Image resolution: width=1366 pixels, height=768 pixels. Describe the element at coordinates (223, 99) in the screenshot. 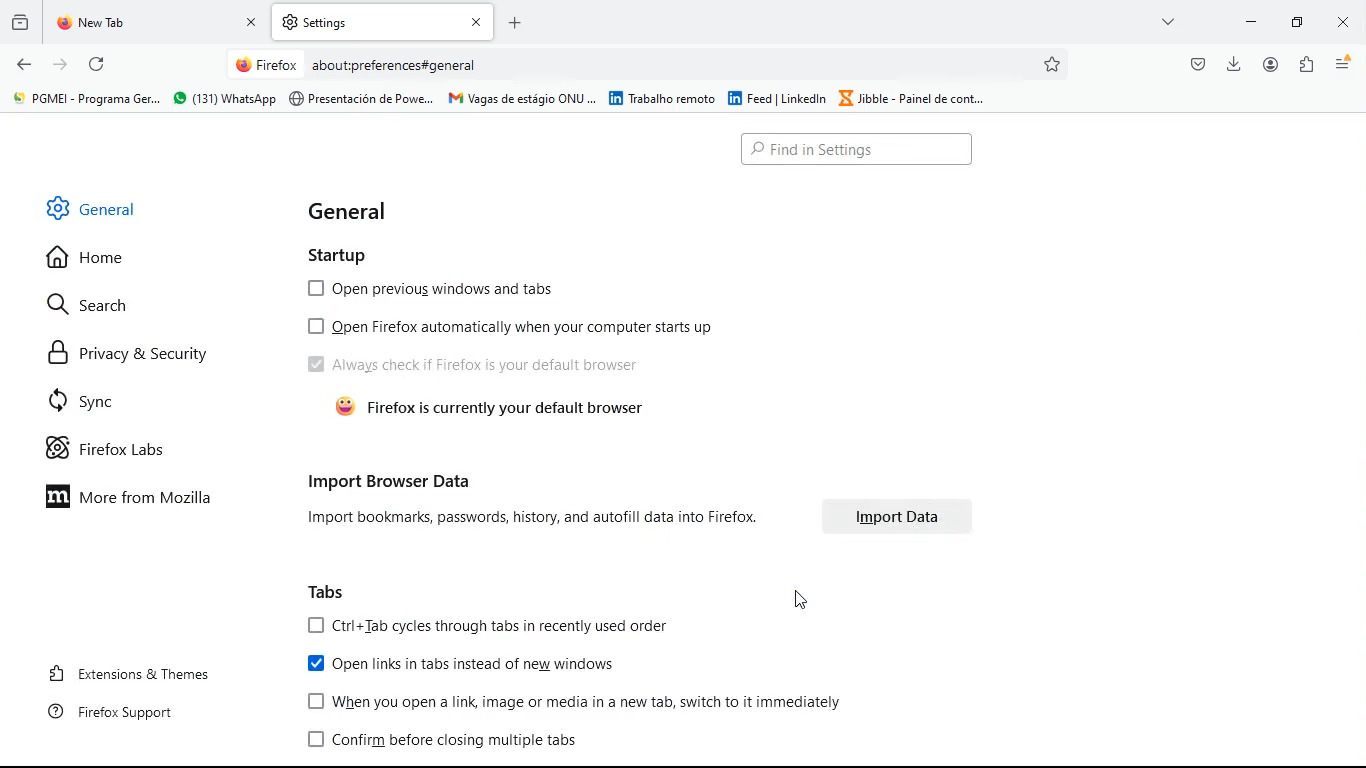

I see `® (131) Whatsapp` at that location.